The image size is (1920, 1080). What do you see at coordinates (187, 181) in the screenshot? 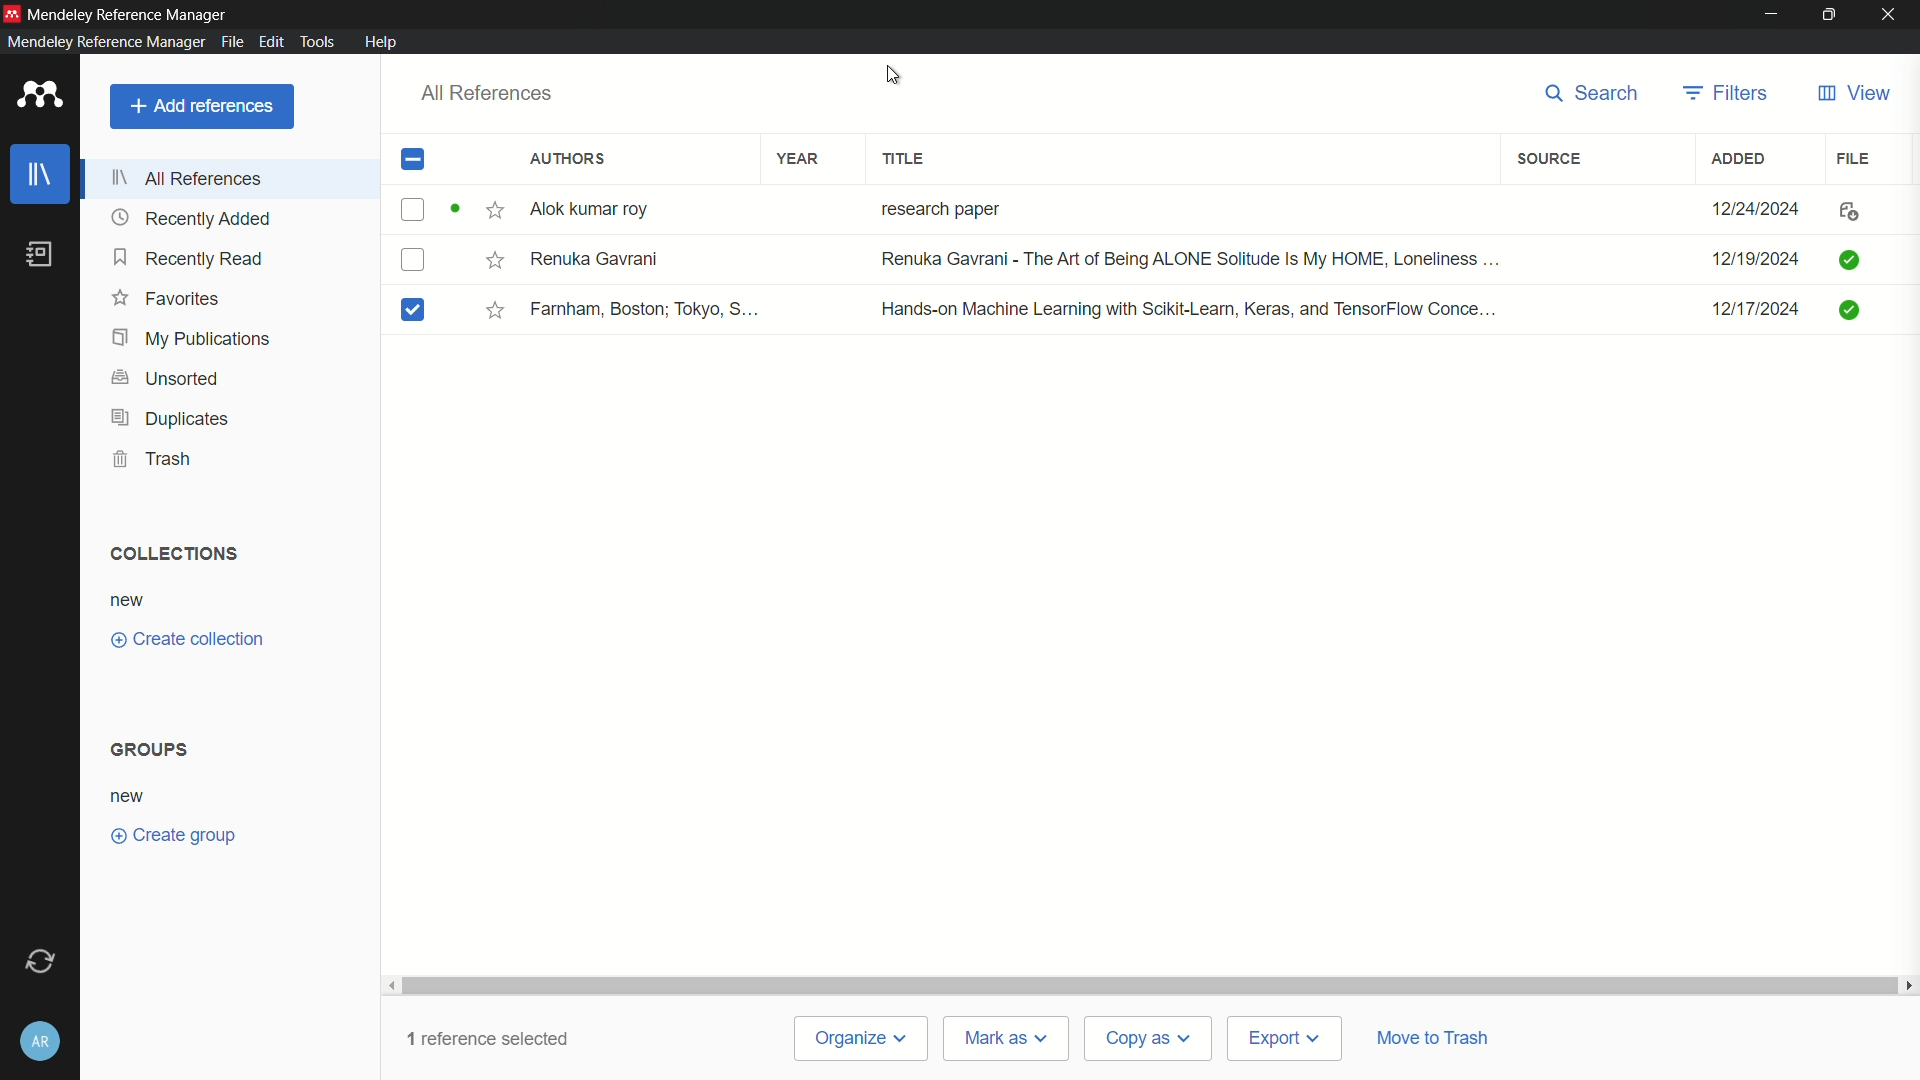
I see `all references` at bounding box center [187, 181].